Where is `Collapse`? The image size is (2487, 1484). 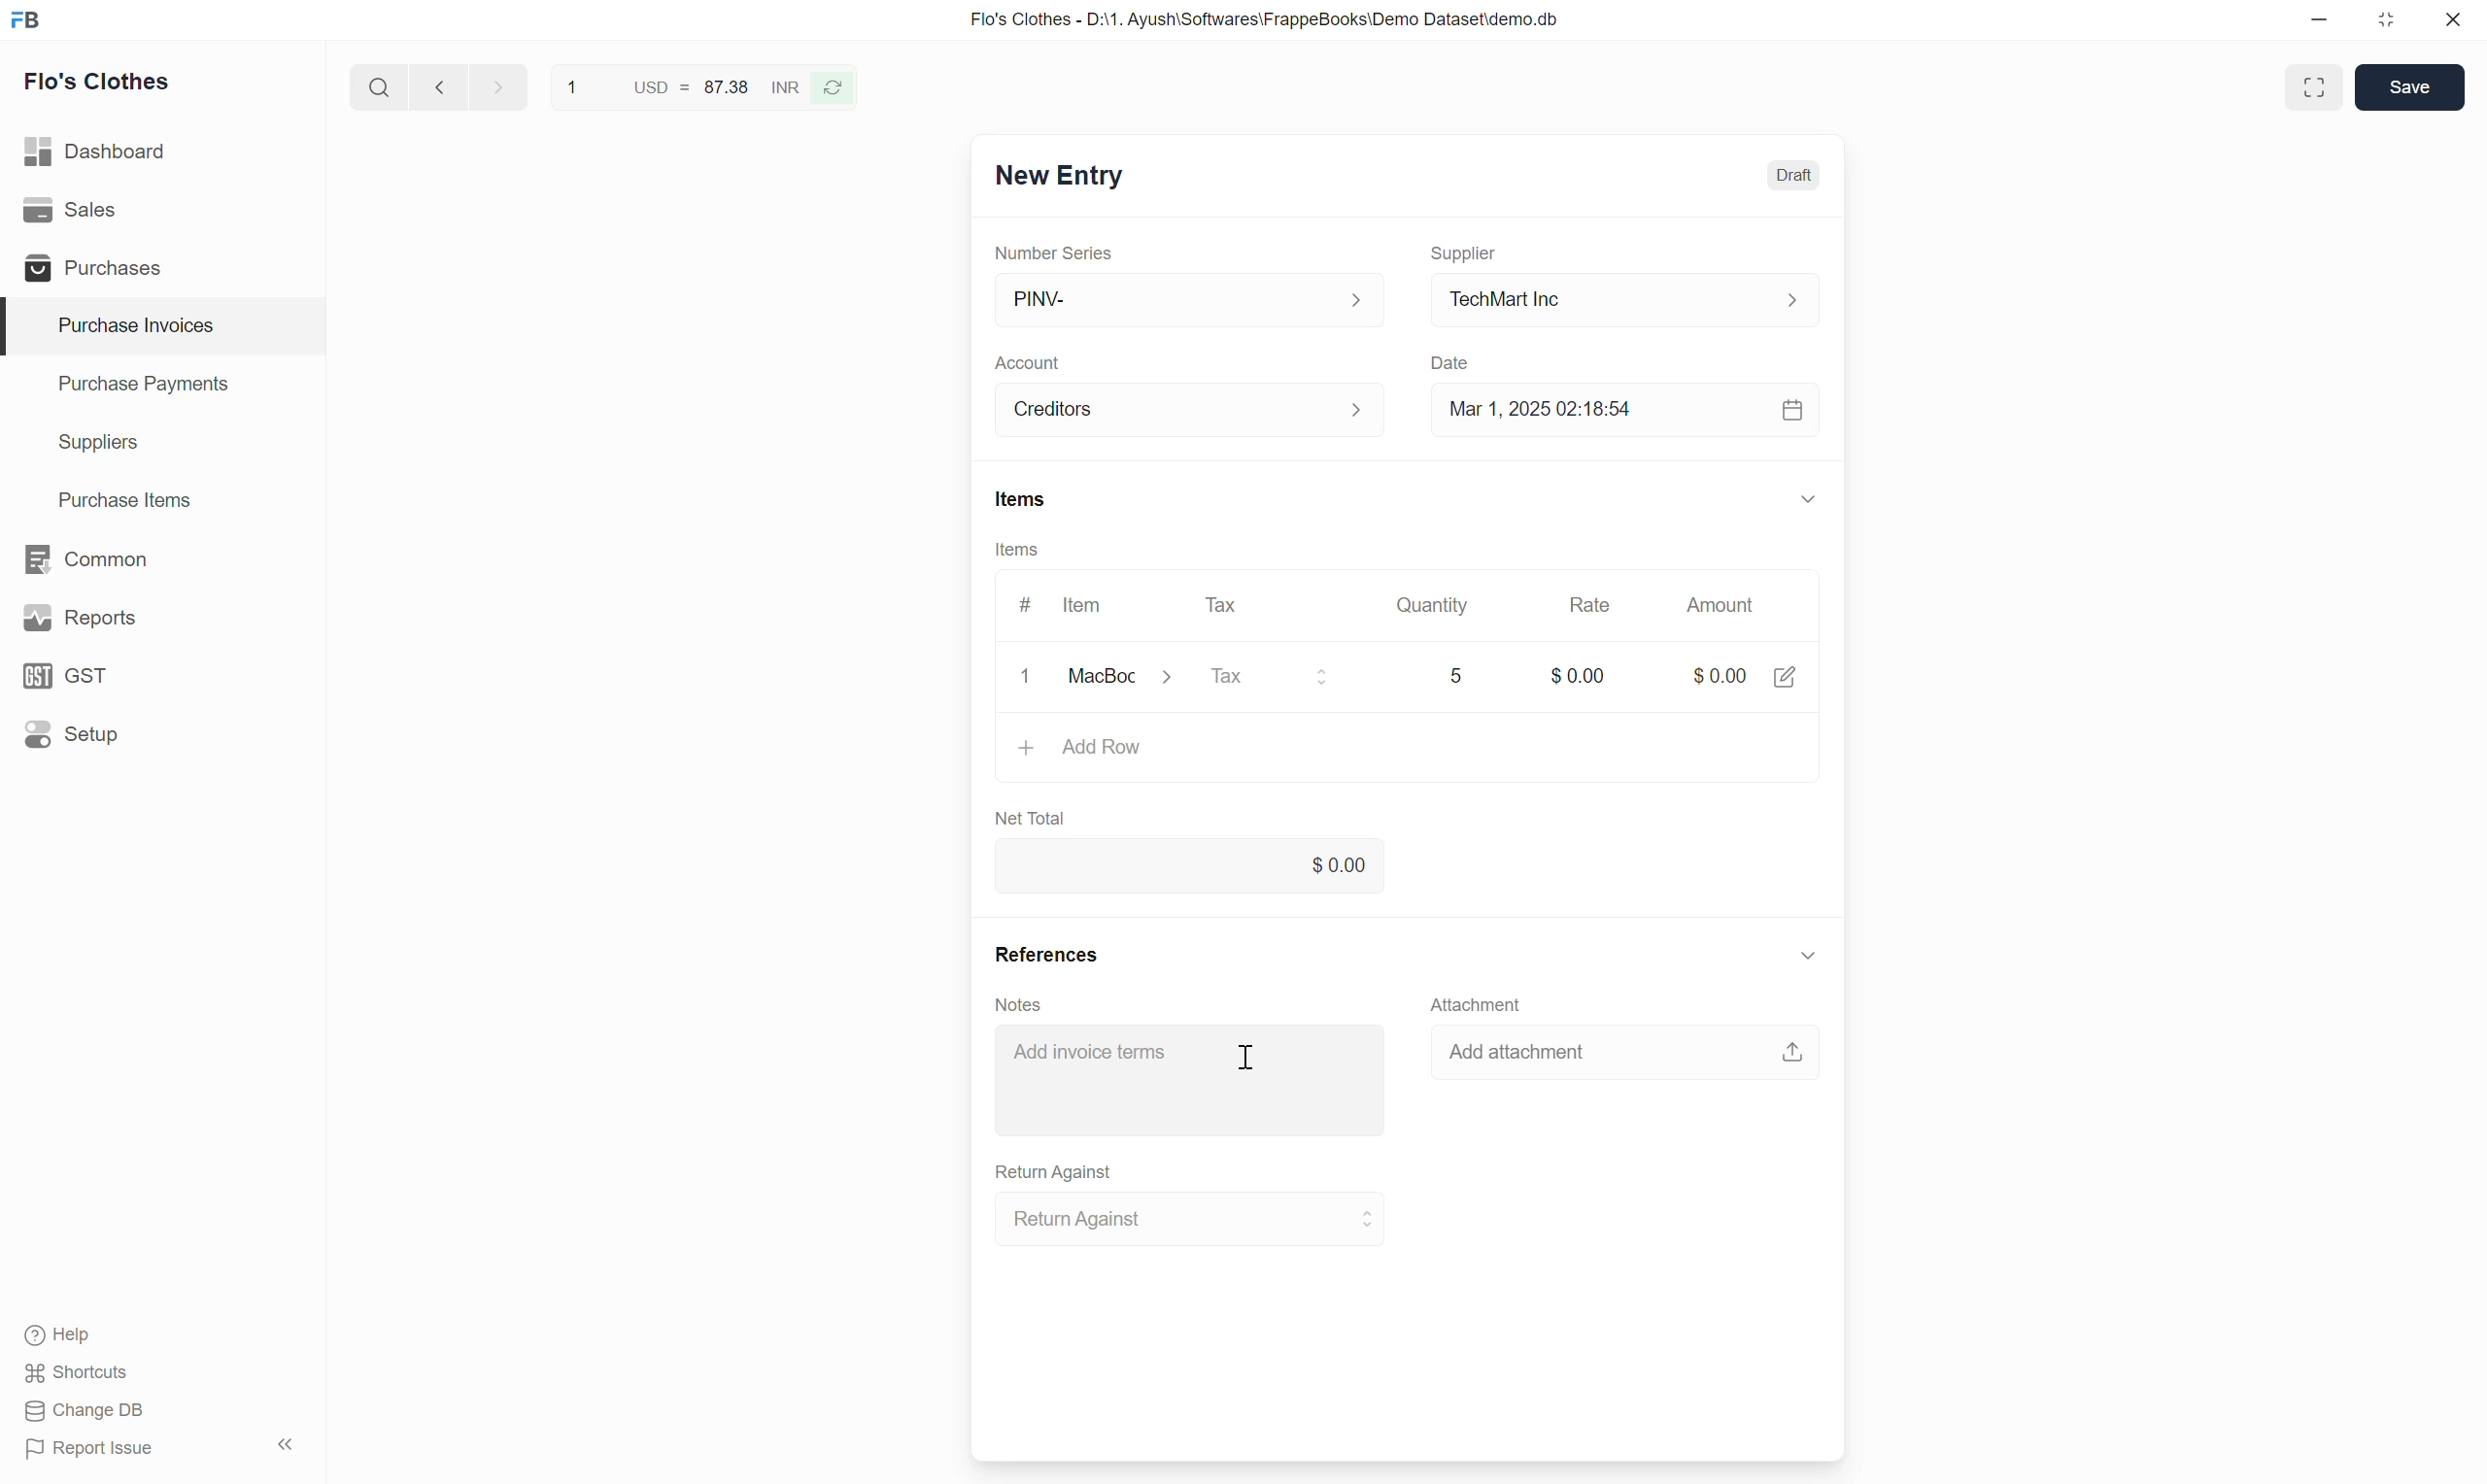
Collapse is located at coordinates (1808, 955).